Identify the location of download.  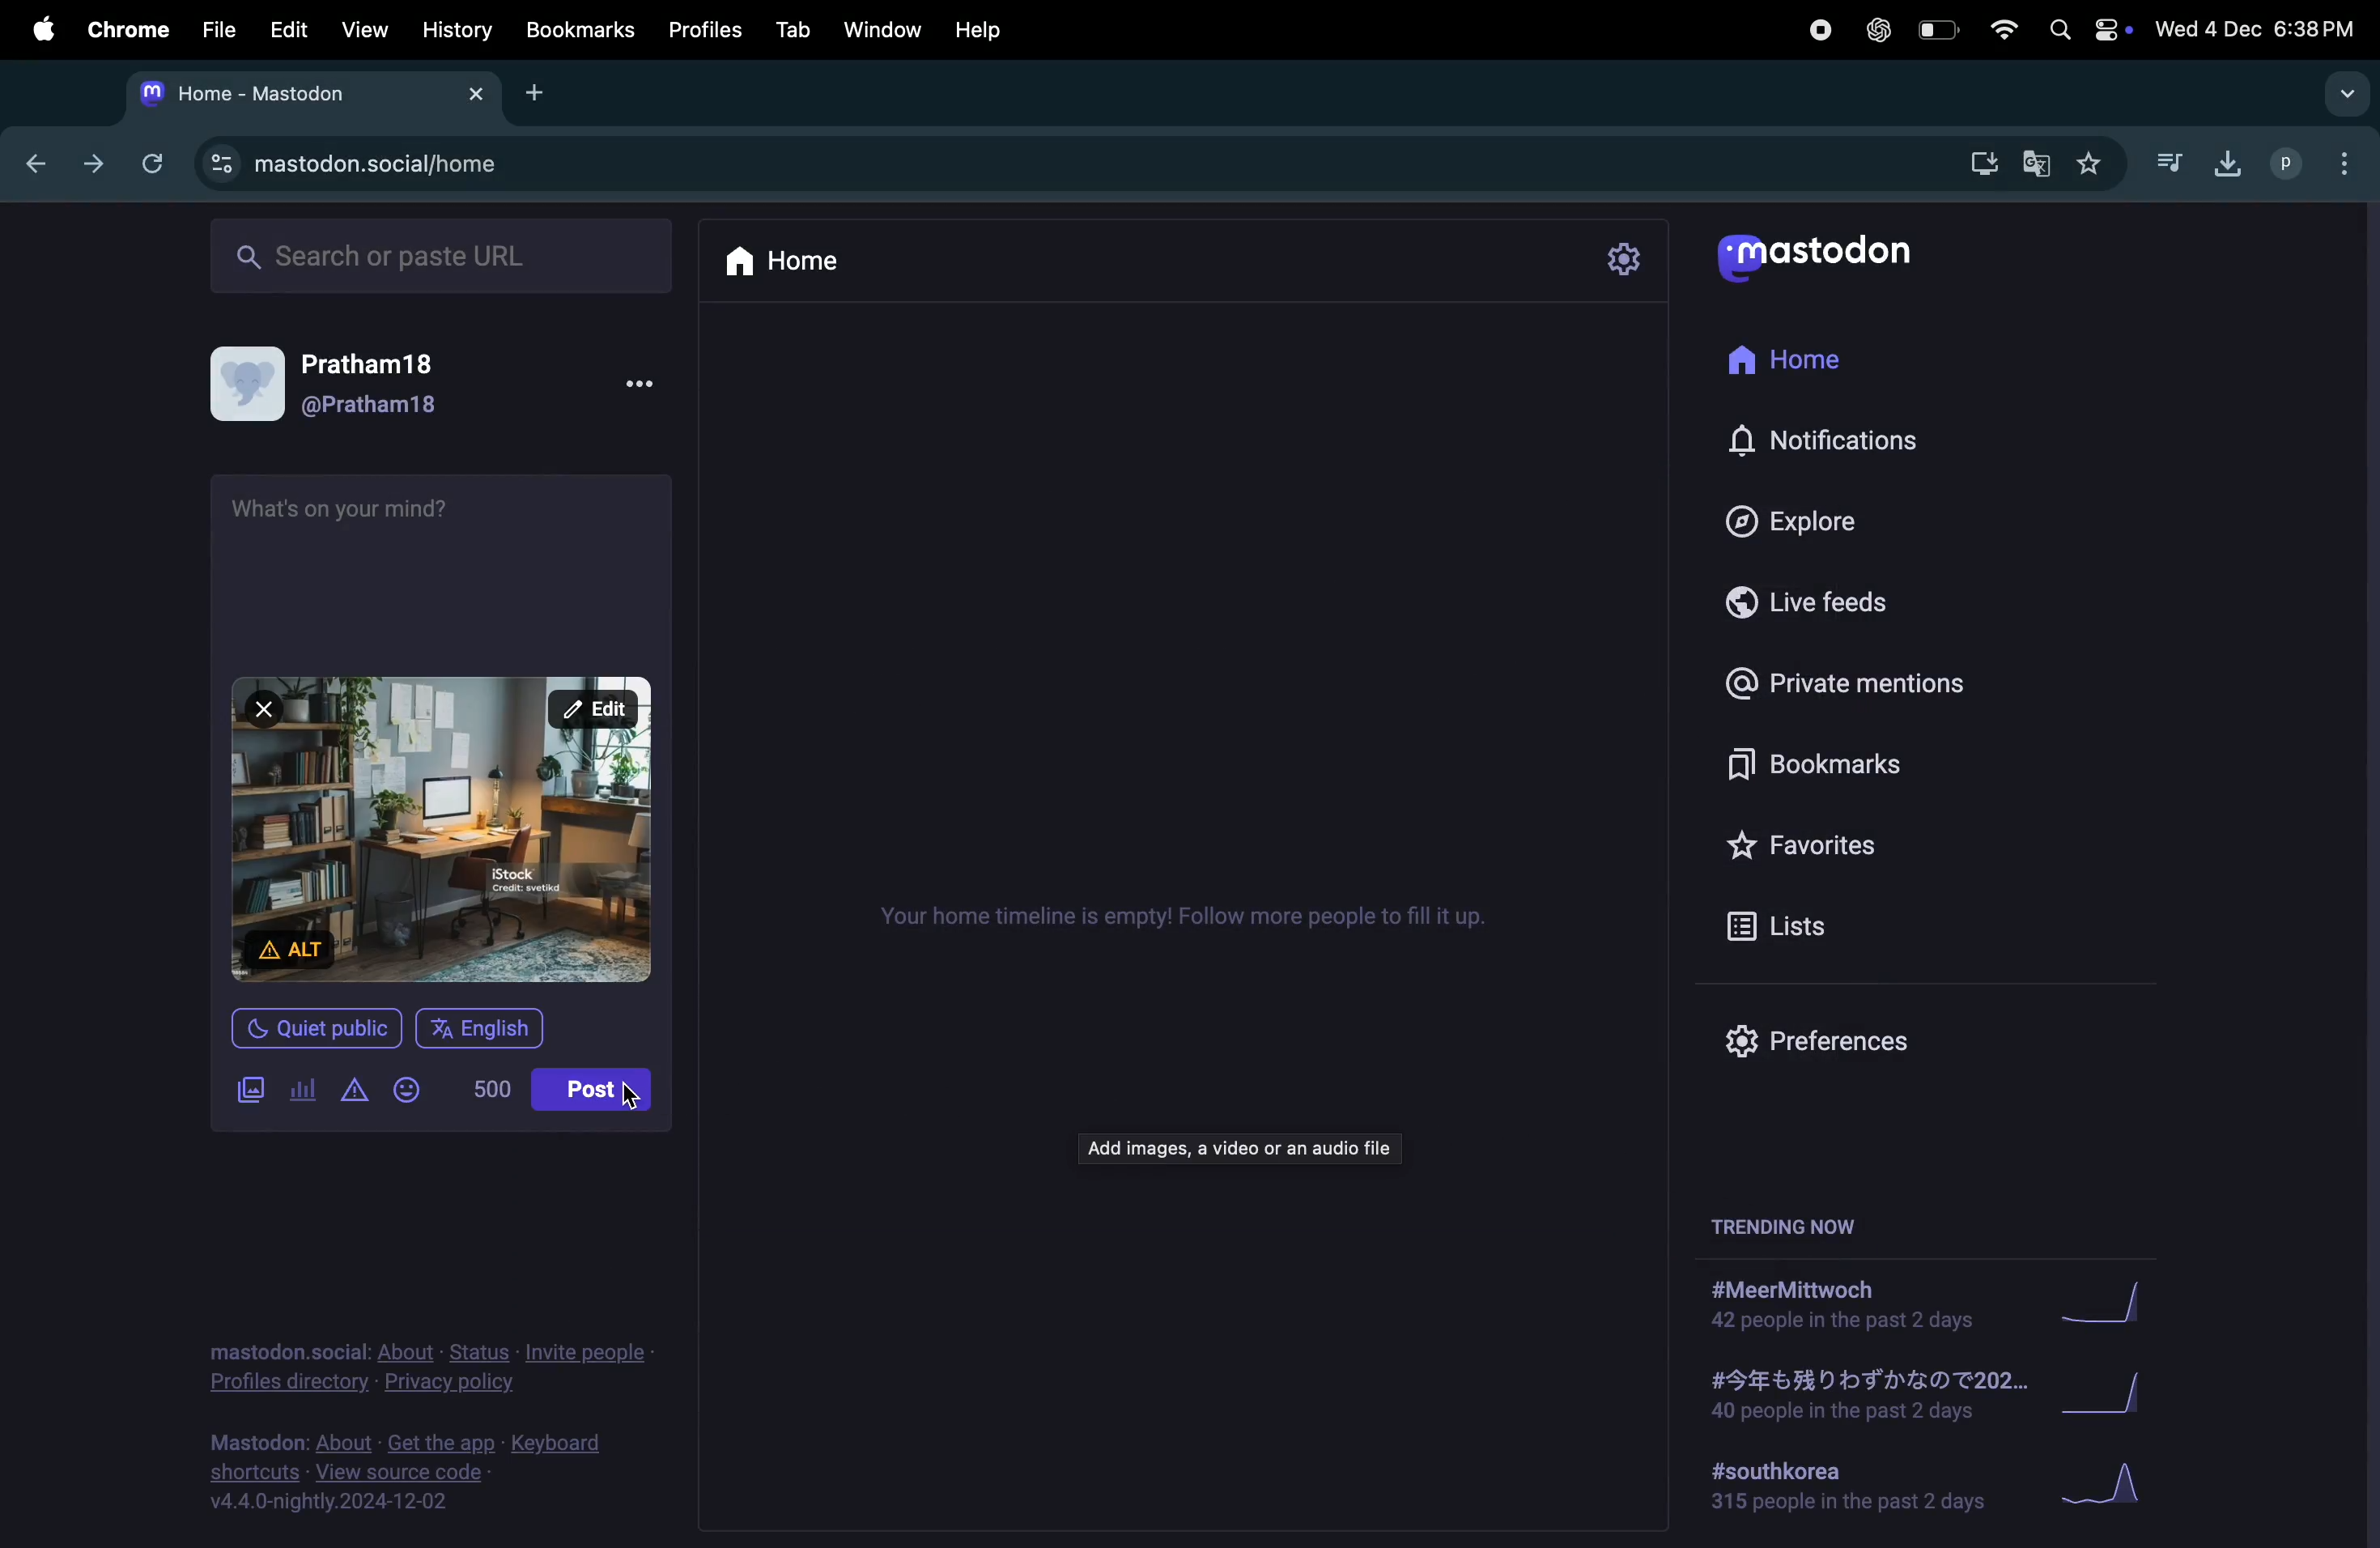
(2221, 160).